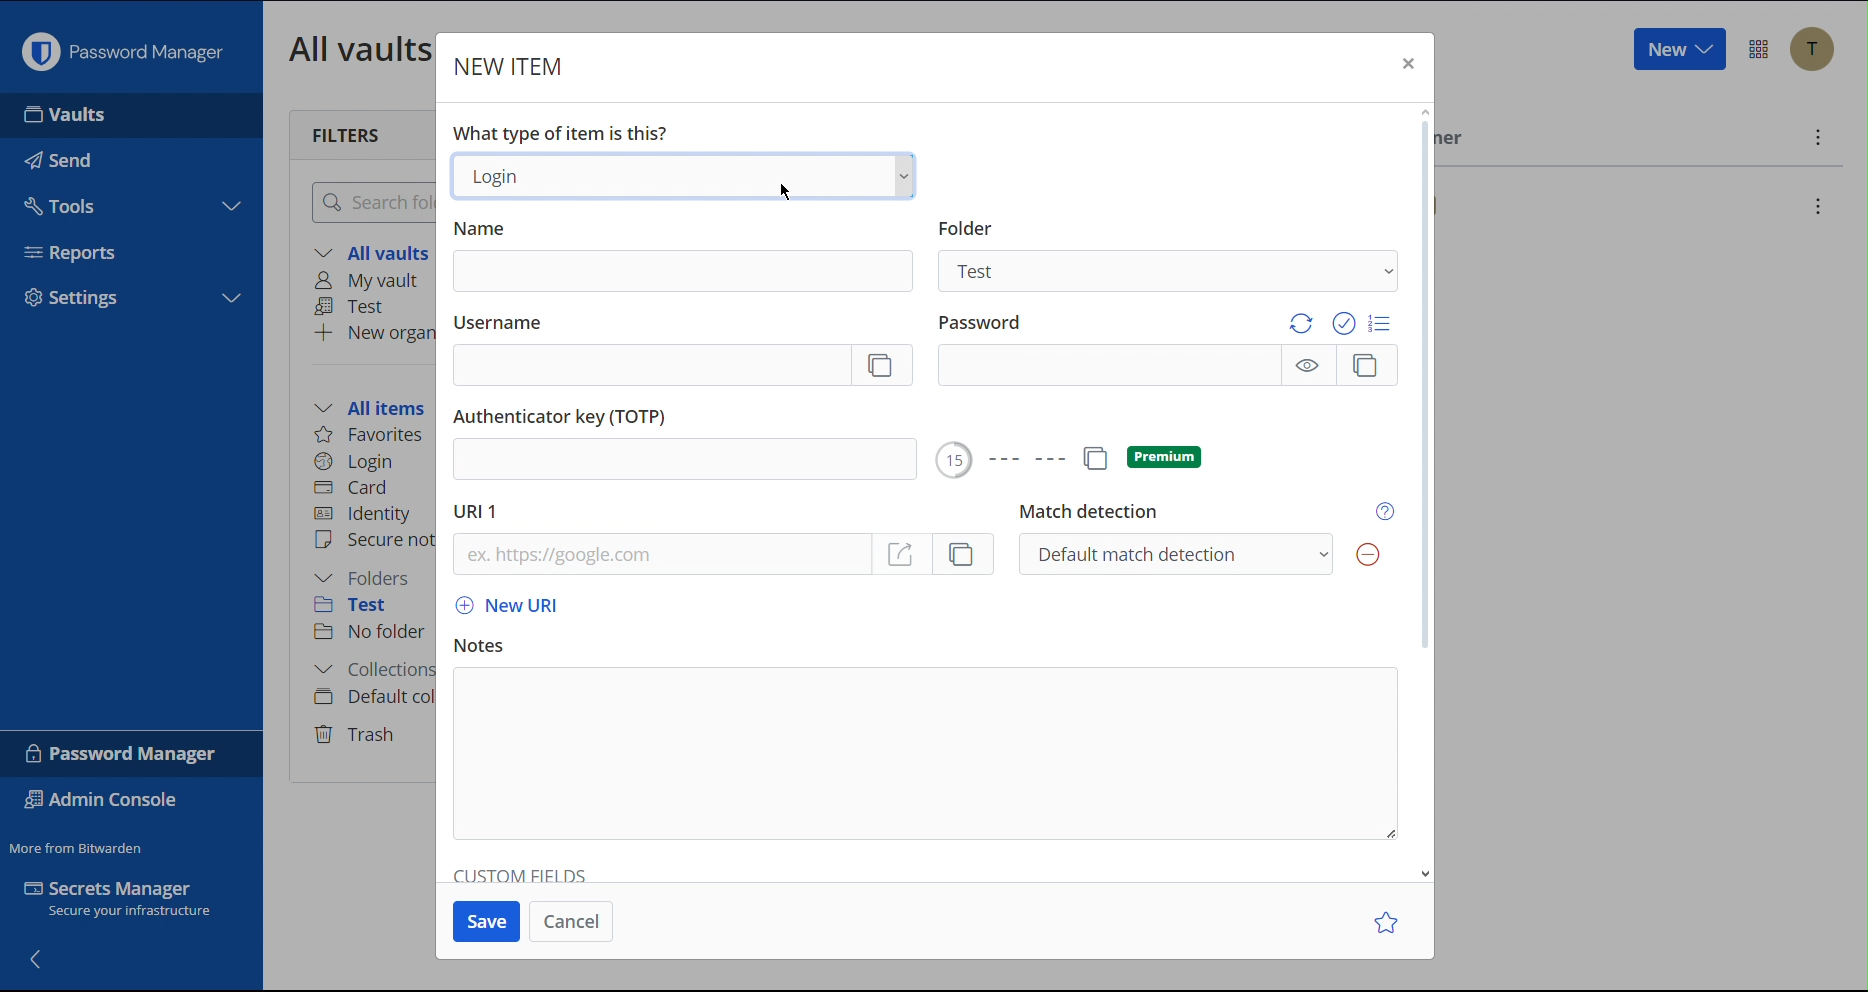  What do you see at coordinates (1815, 137) in the screenshot?
I see `More` at bounding box center [1815, 137].